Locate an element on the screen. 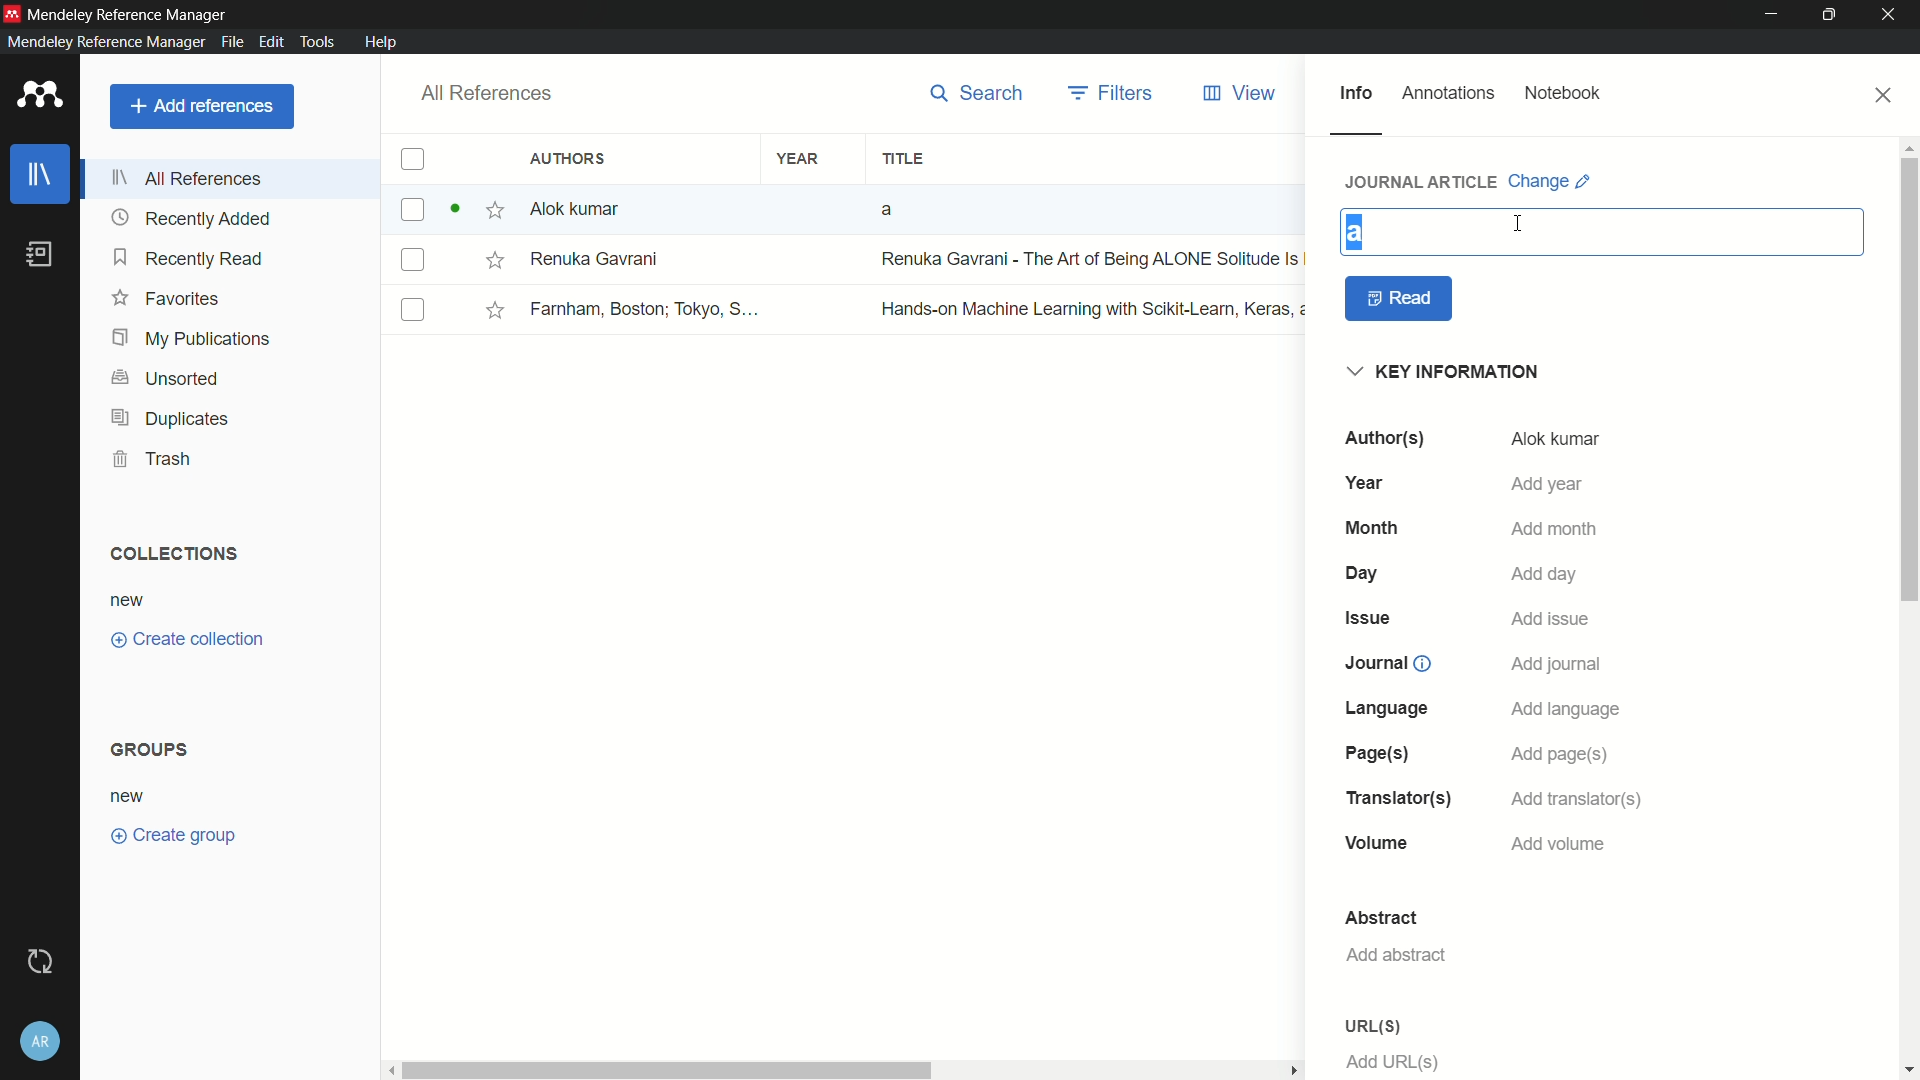  add url is located at coordinates (1394, 1062).